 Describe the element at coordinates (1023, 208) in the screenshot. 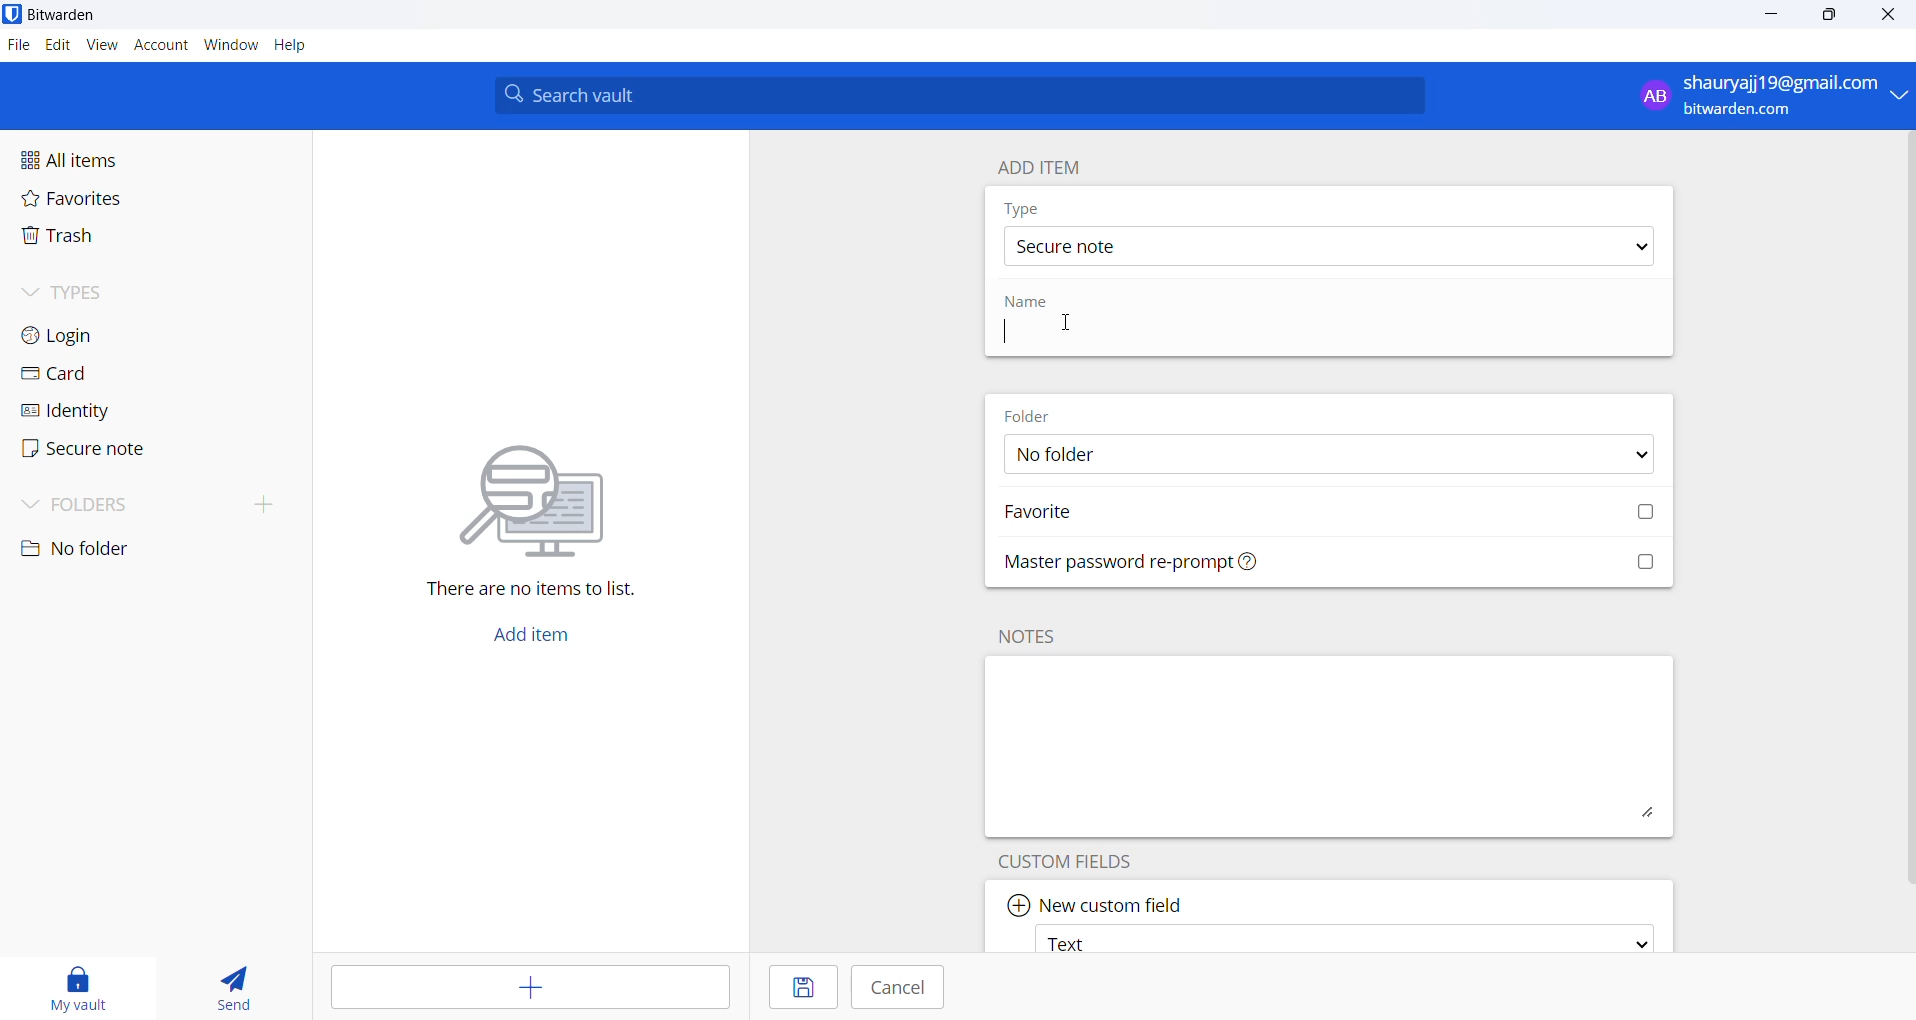

I see `type heading` at that location.